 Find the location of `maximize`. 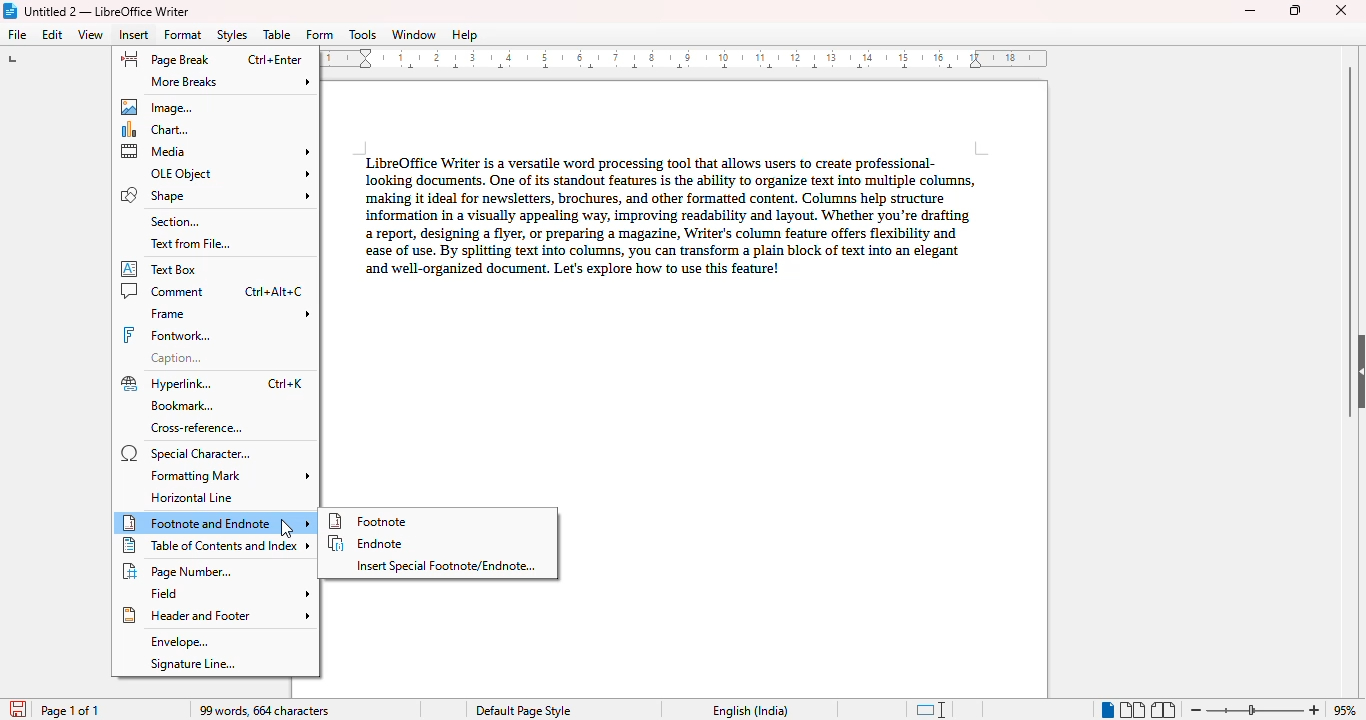

maximize is located at coordinates (1295, 10).